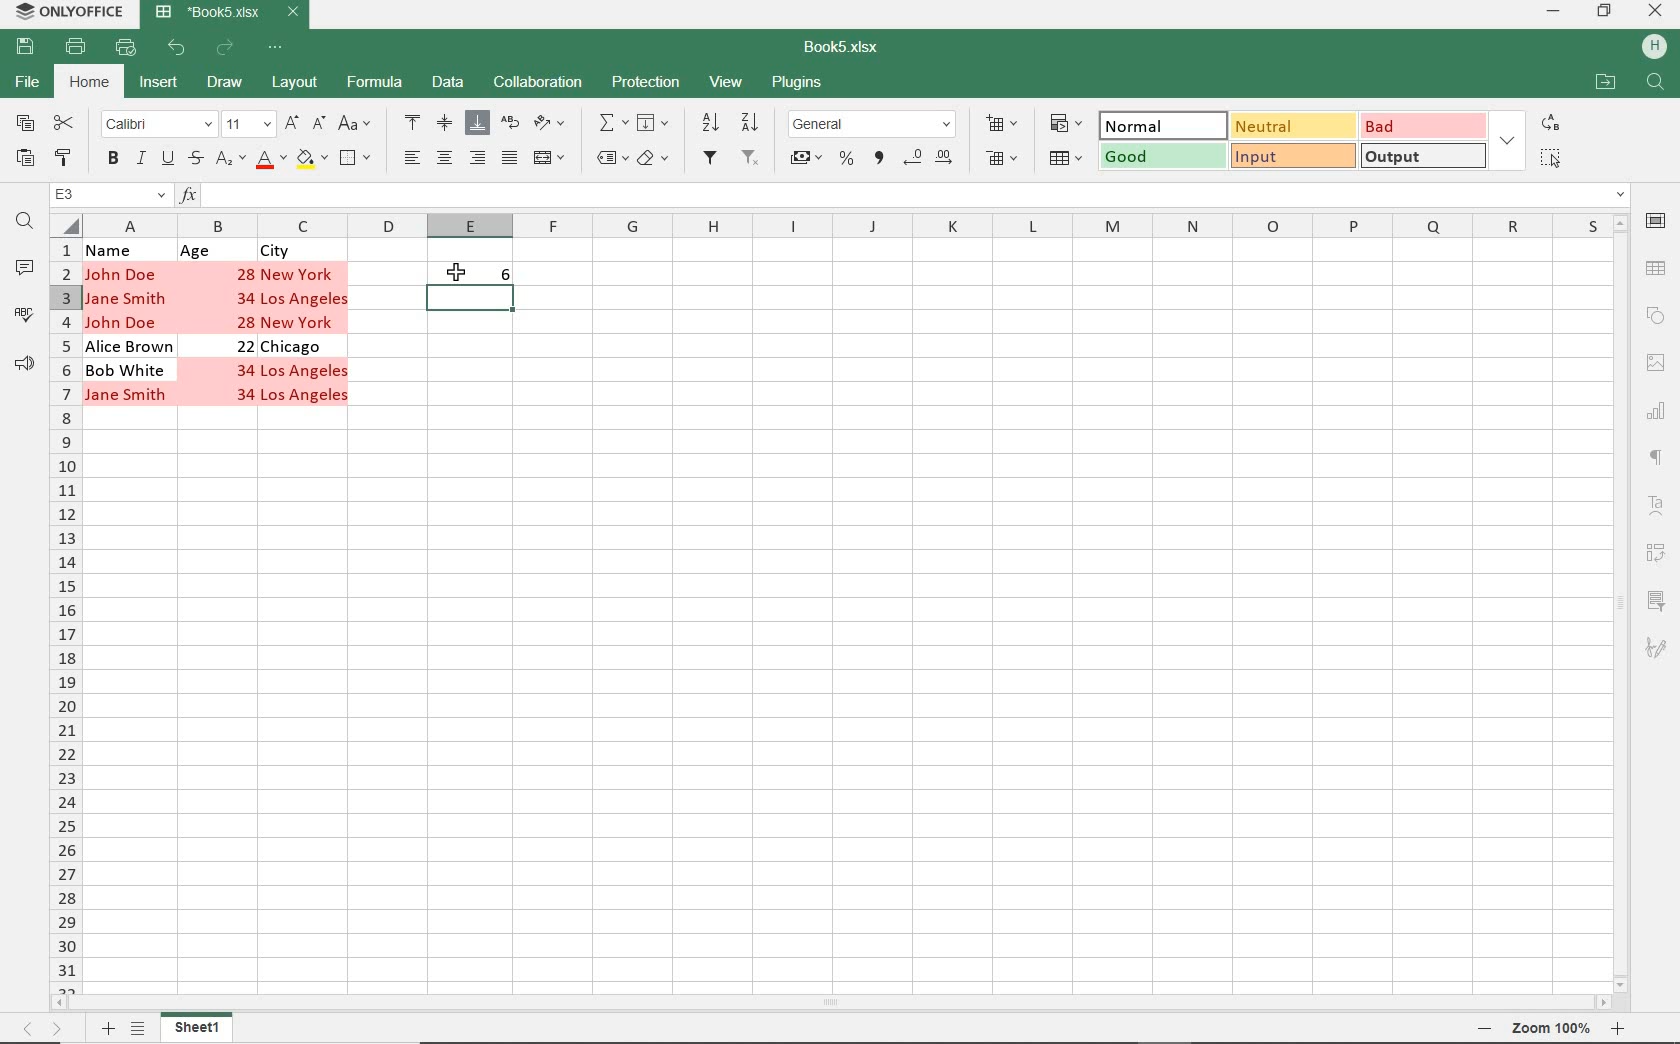  Describe the element at coordinates (112, 250) in the screenshot. I see `Name` at that location.